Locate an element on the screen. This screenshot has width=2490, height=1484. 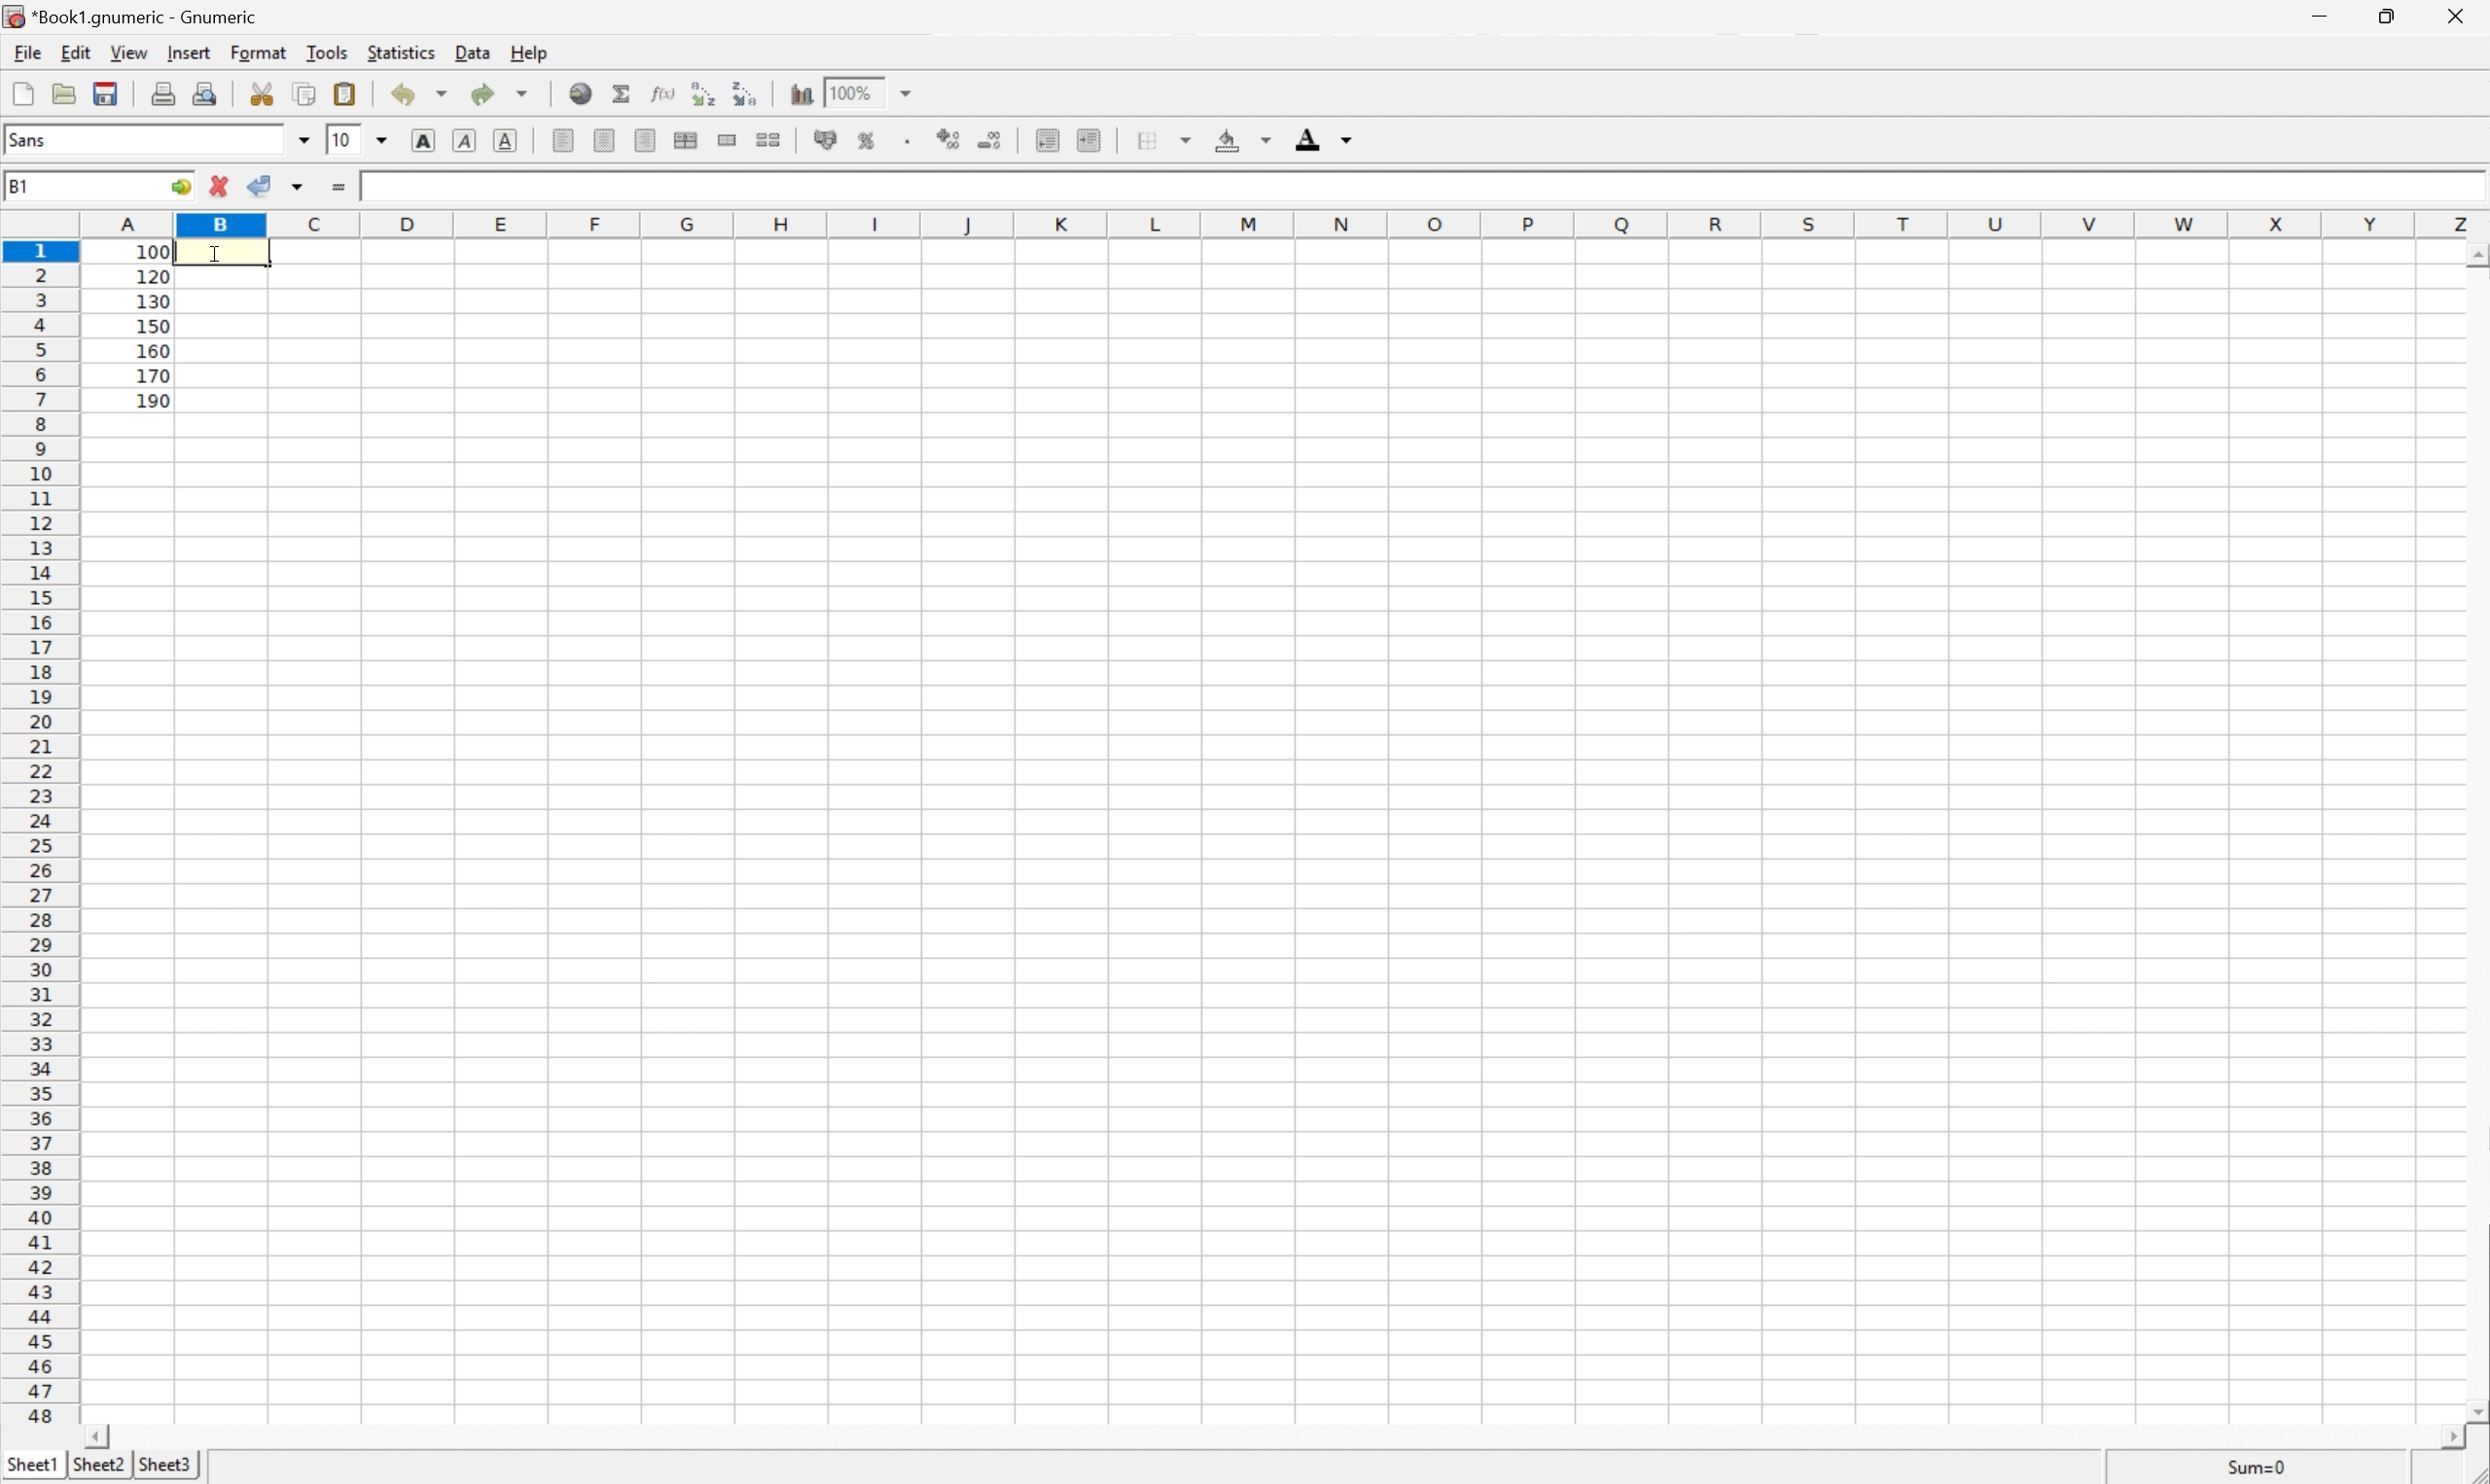
Increase the number of decimals displayed is located at coordinates (951, 139).